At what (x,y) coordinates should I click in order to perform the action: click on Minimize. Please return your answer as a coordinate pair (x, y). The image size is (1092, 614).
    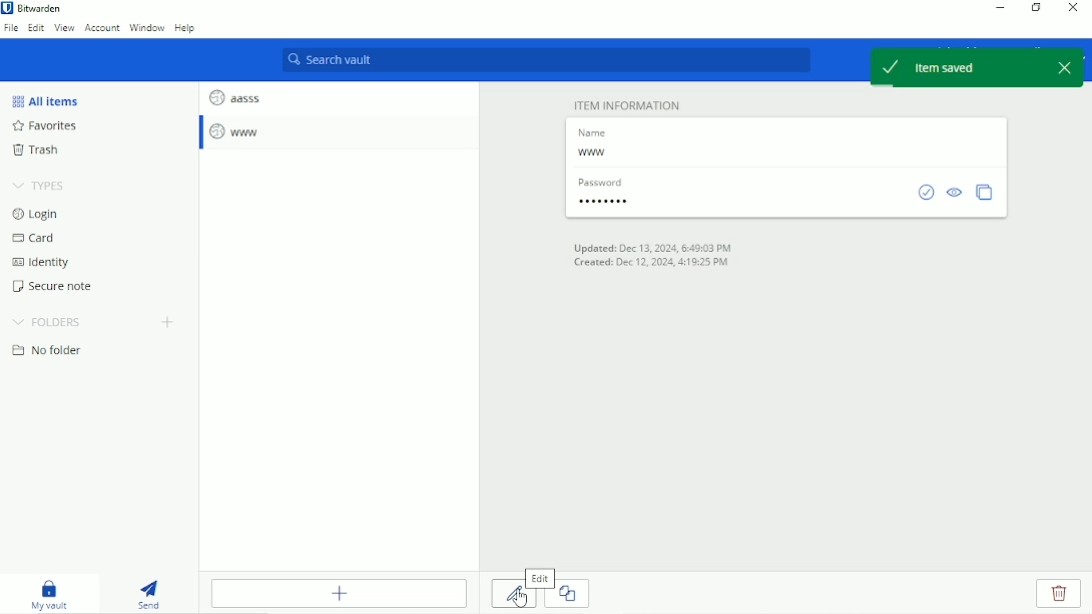
    Looking at the image, I should click on (1003, 7).